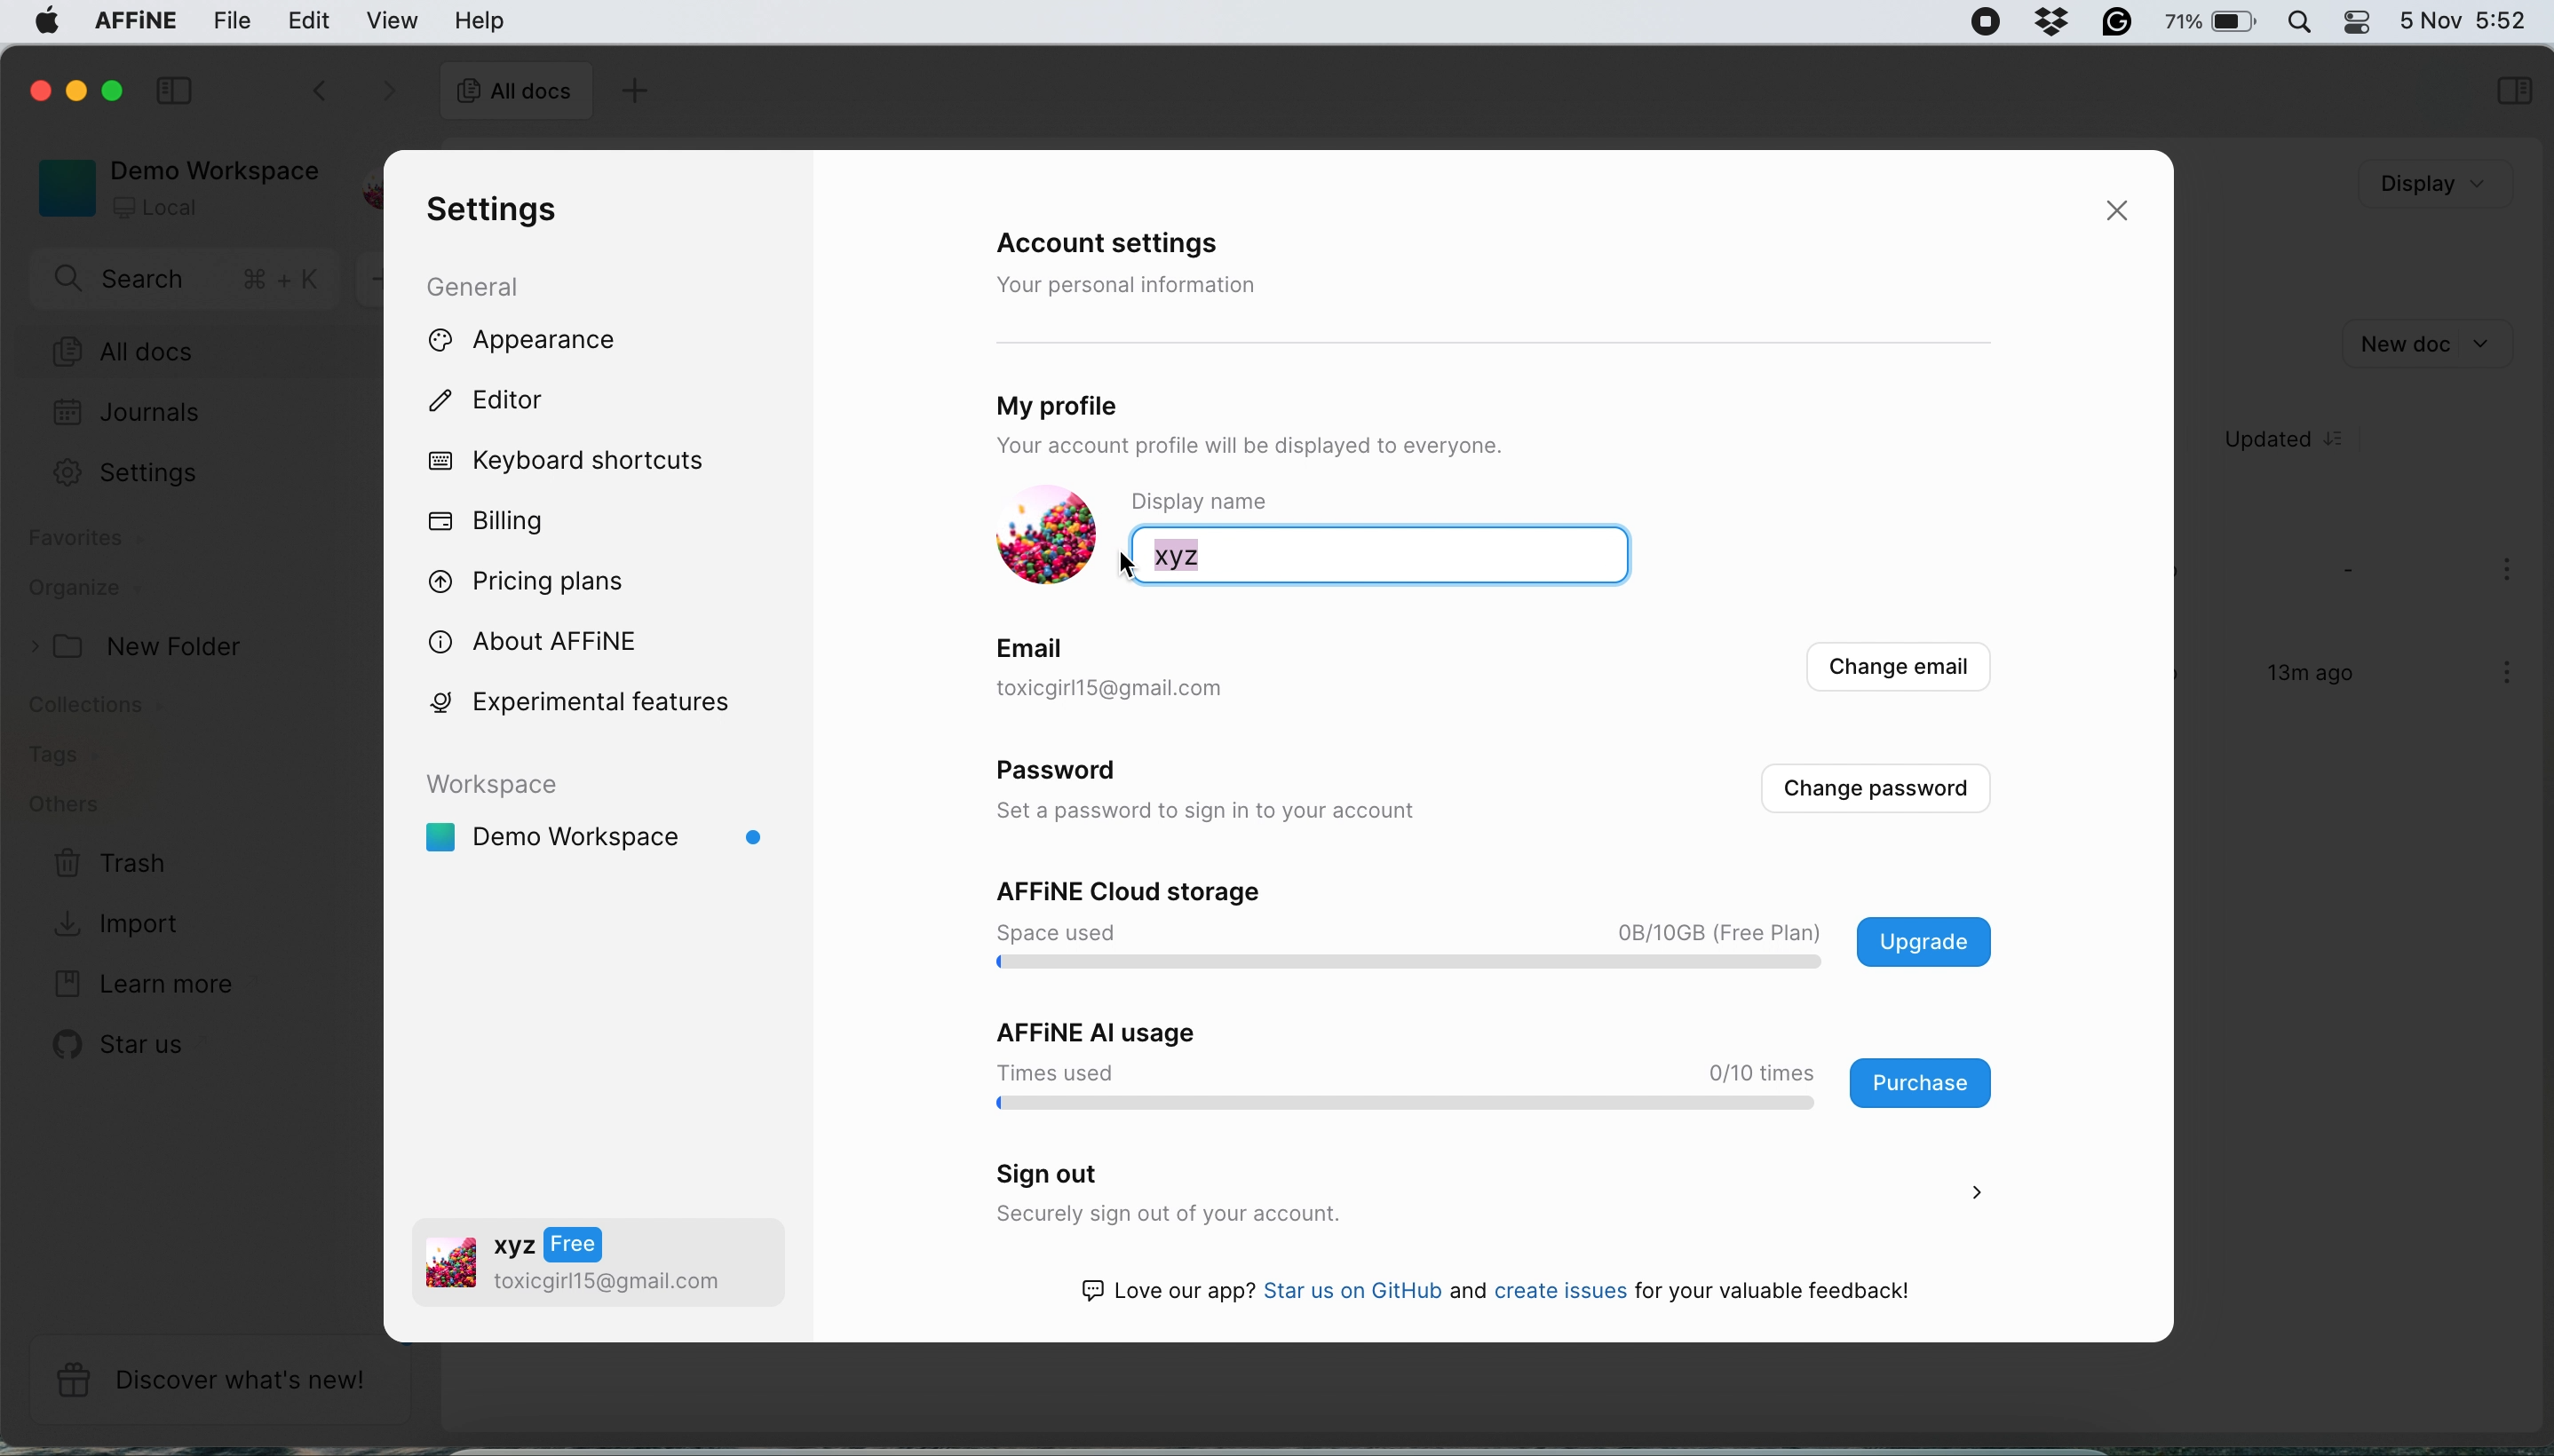 The image size is (2554, 1456). What do you see at coordinates (112, 865) in the screenshot?
I see `trash` at bounding box center [112, 865].